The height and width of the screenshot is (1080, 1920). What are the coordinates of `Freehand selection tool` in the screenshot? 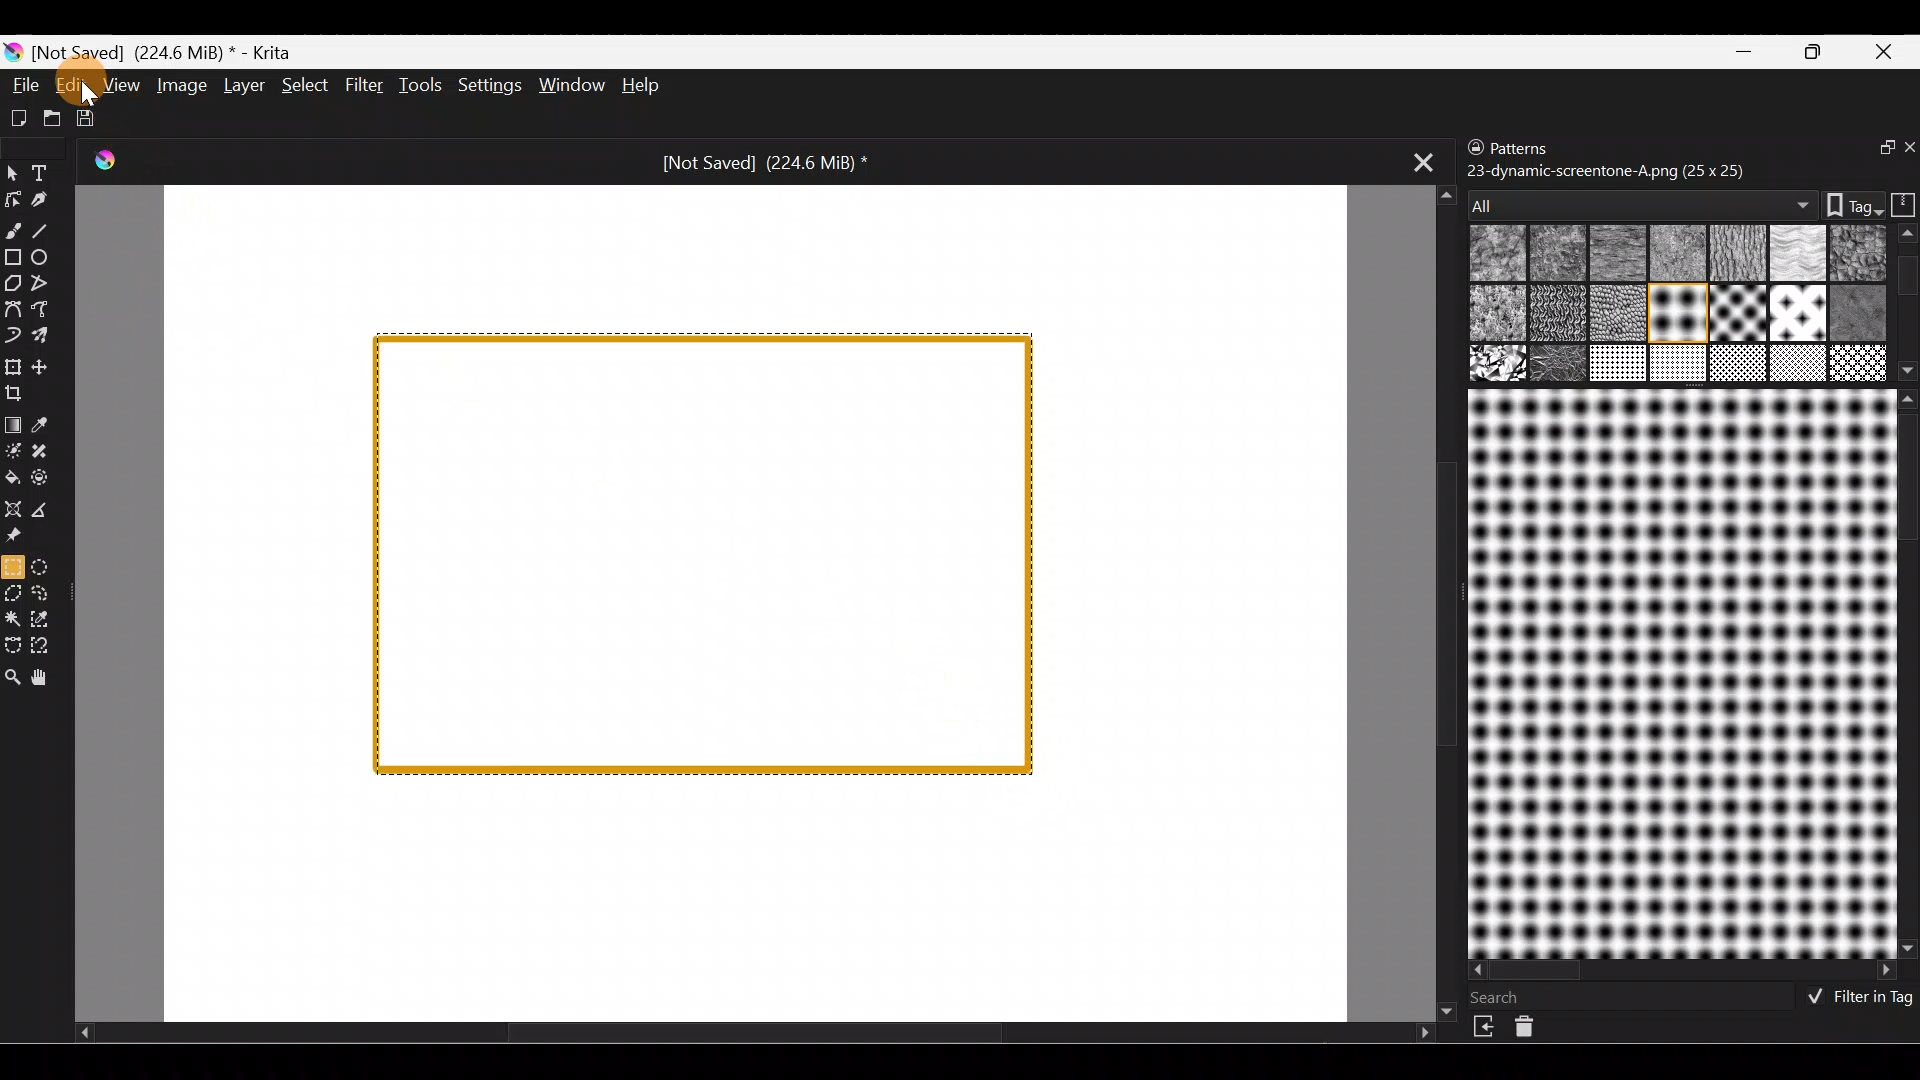 It's located at (47, 594).